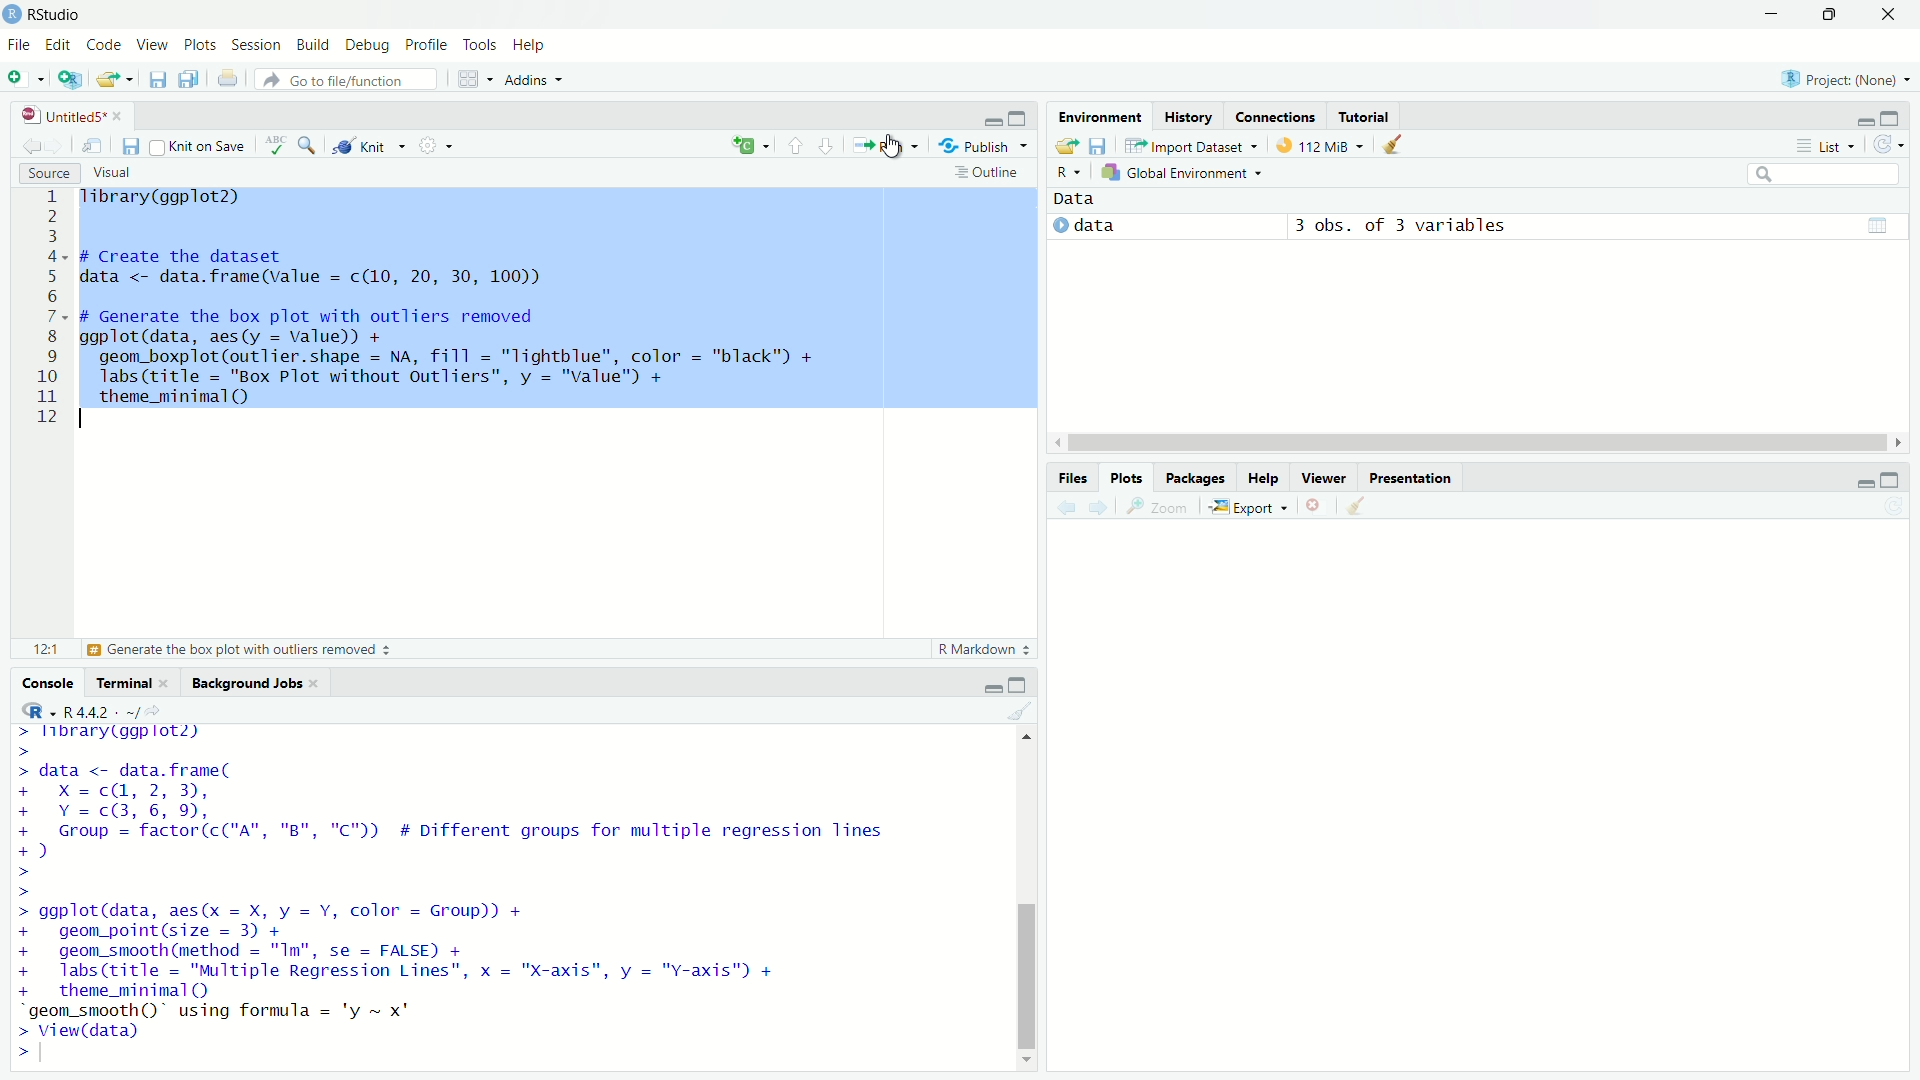 This screenshot has width=1920, height=1080. I want to click on maximise, so click(1892, 482).